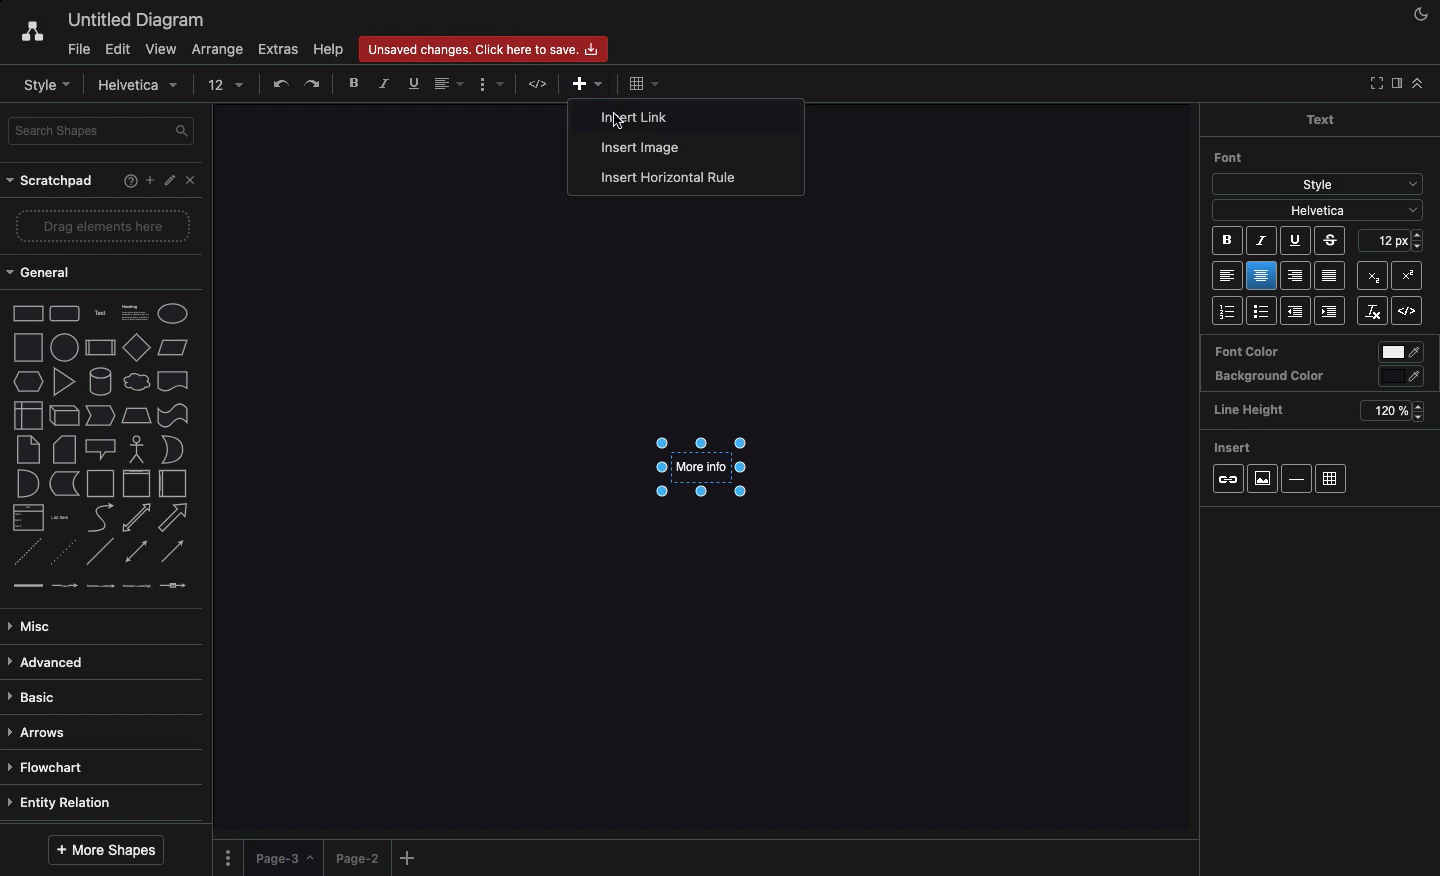 The width and height of the screenshot is (1440, 876). I want to click on 12, so click(227, 85).